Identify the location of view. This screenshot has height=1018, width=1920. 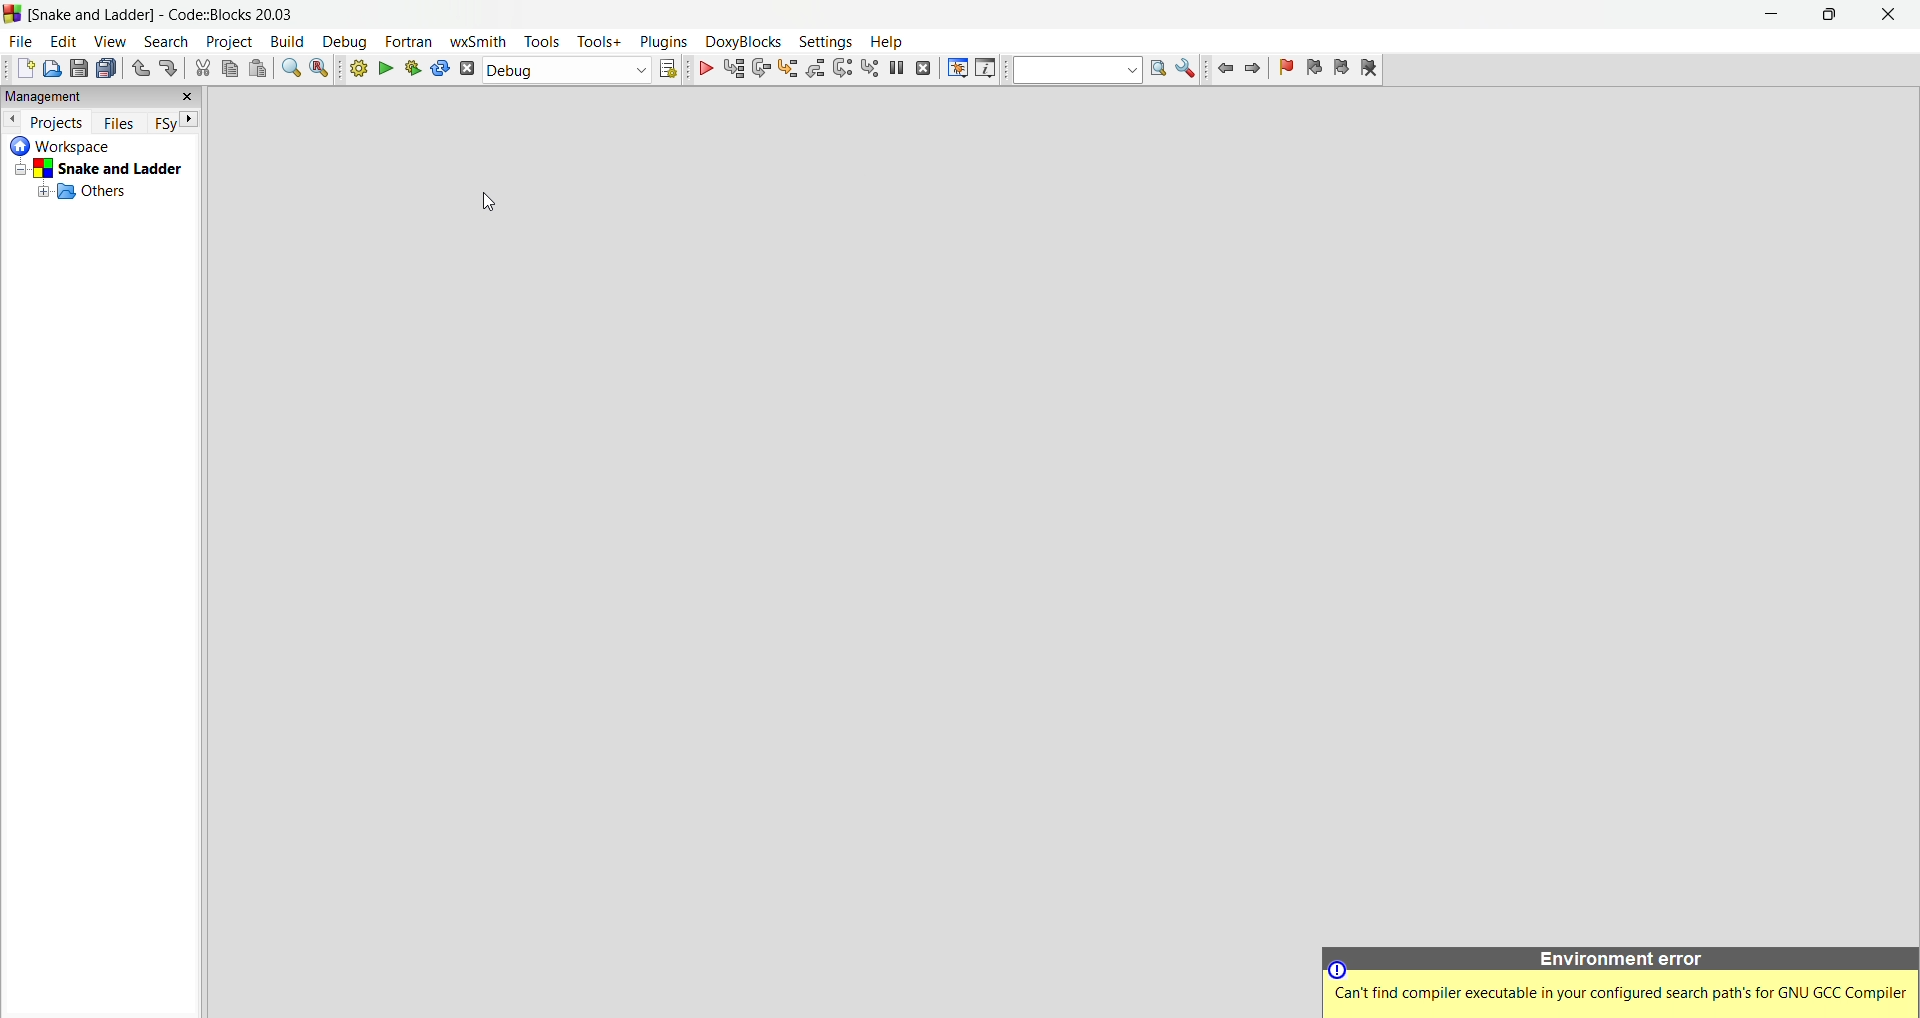
(112, 42).